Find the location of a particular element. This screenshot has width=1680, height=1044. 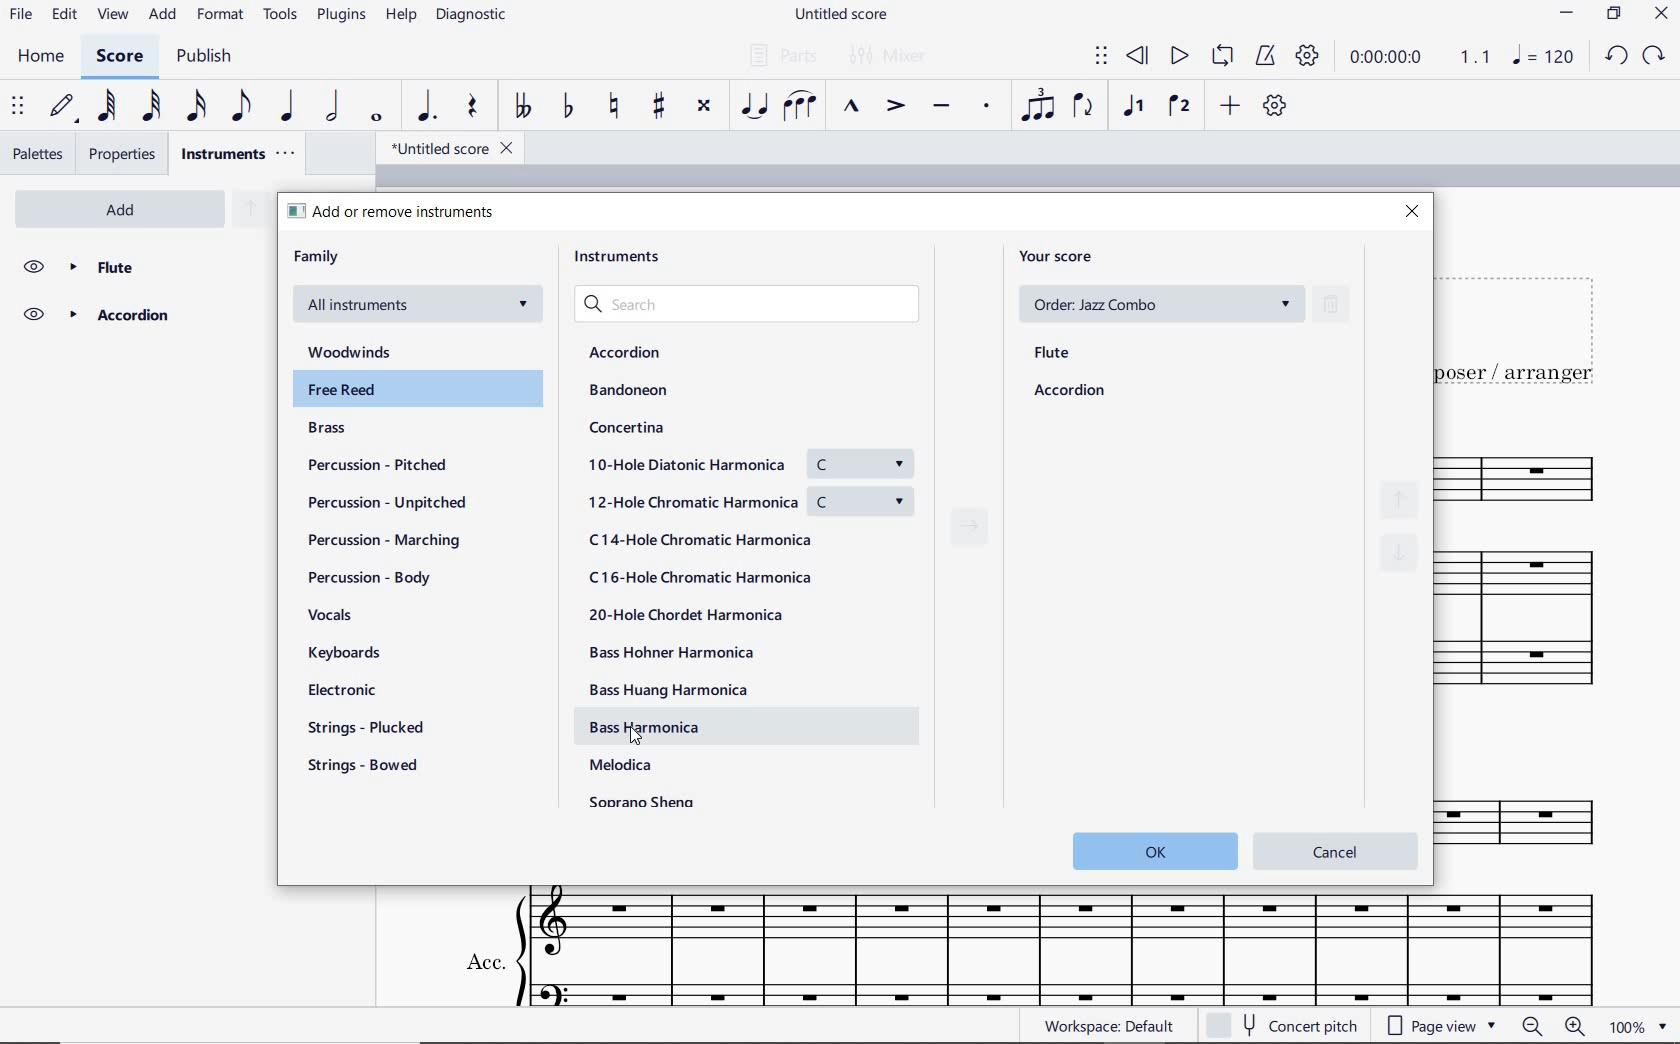

strings - plucked is located at coordinates (365, 729).